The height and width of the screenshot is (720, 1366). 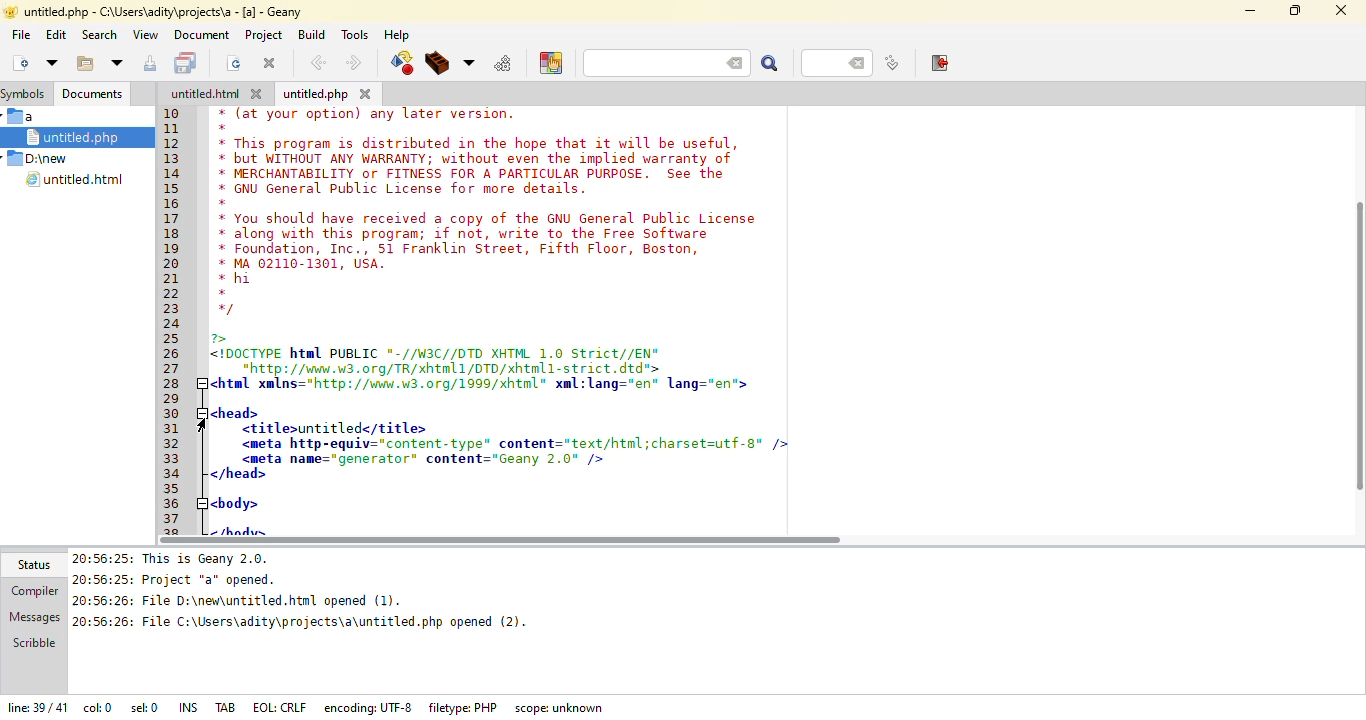 I want to click on D:\new, so click(x=38, y=158).